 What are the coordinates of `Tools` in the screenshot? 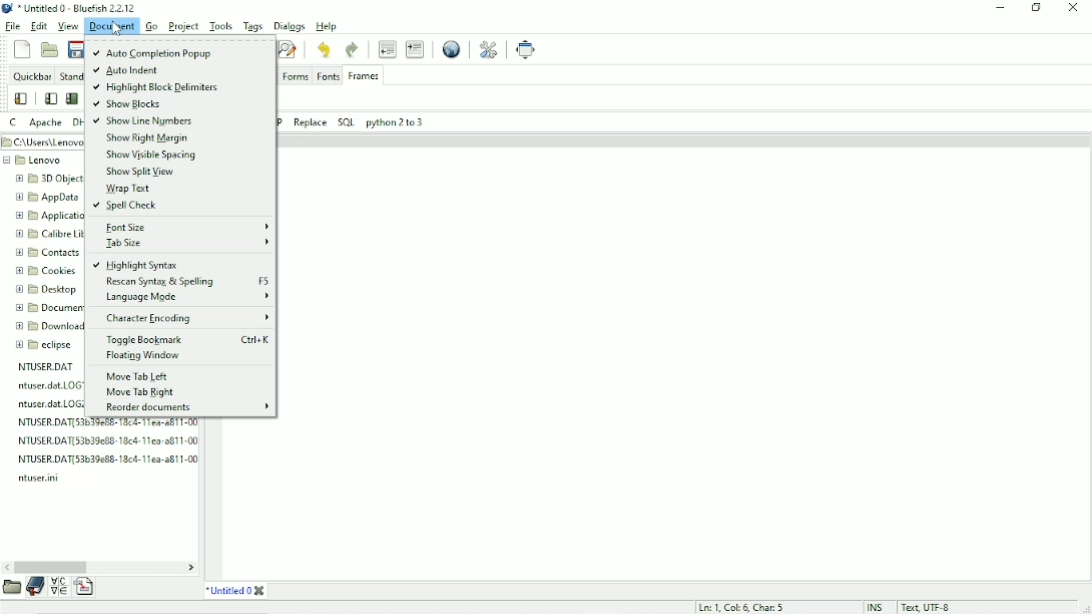 It's located at (219, 25).